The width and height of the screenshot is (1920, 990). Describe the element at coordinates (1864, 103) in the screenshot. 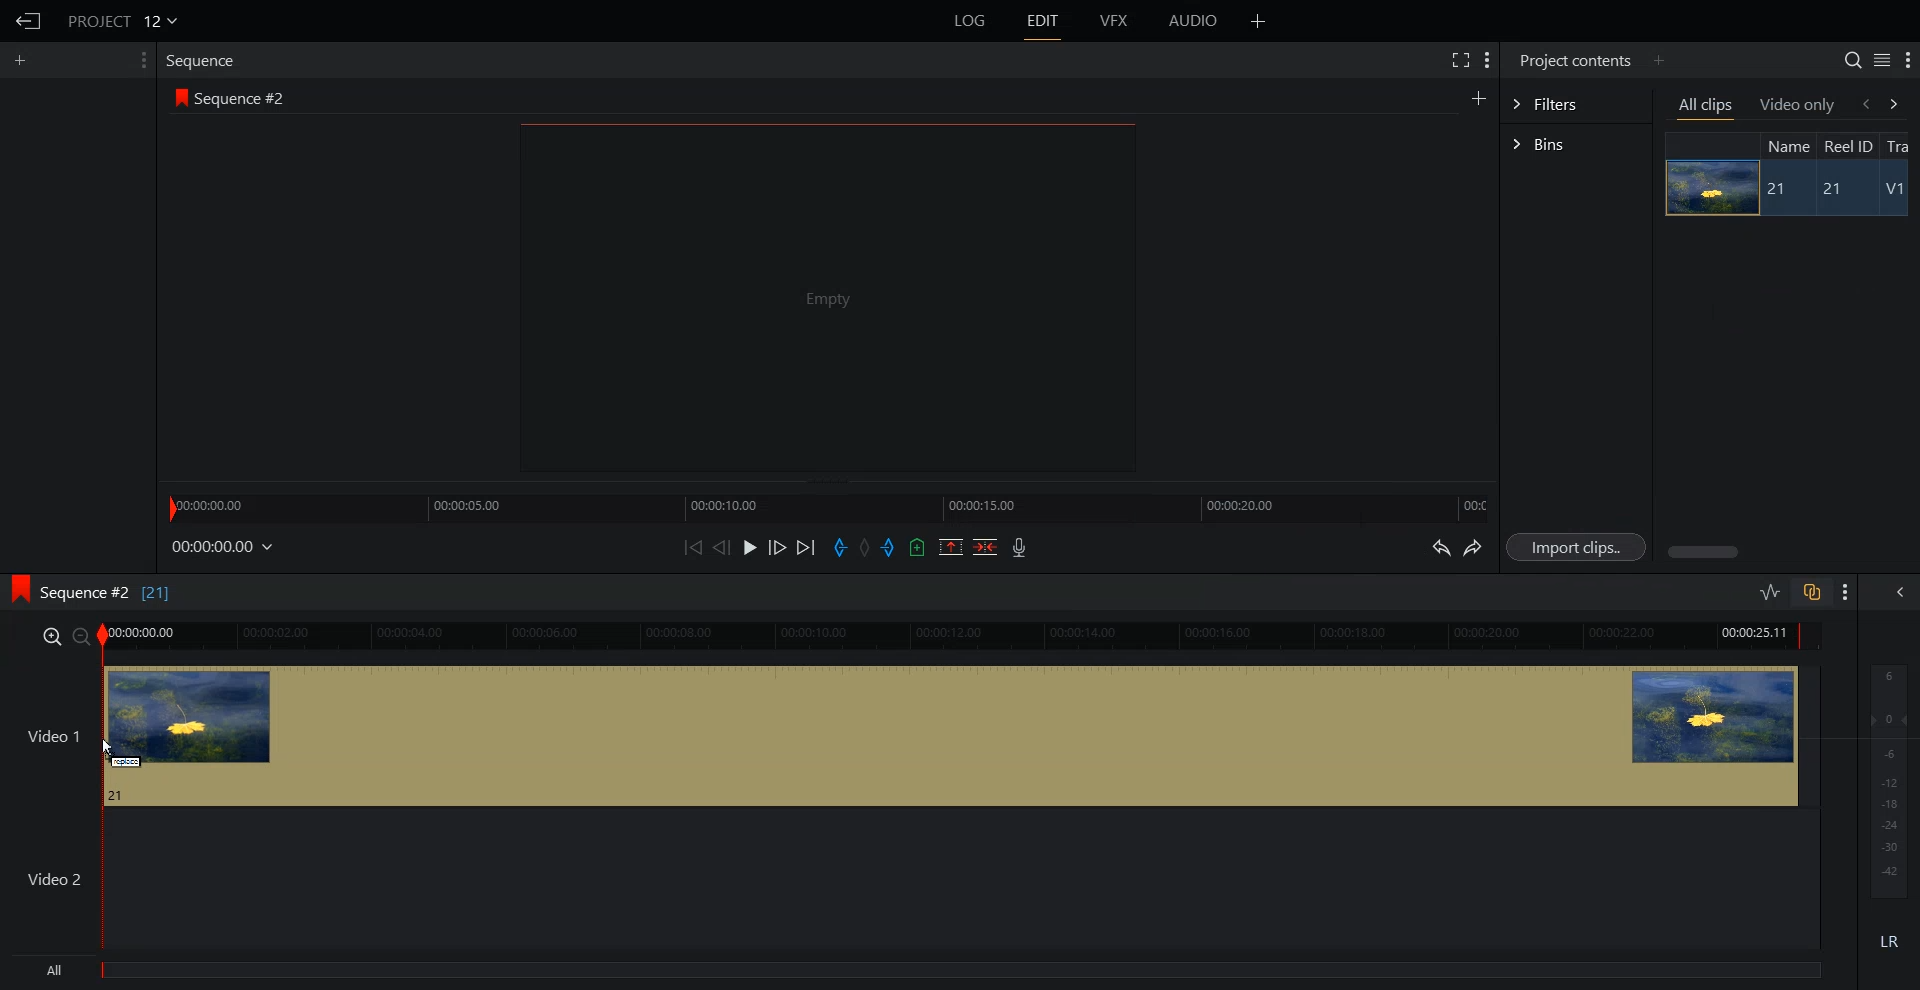

I see `backward` at that location.